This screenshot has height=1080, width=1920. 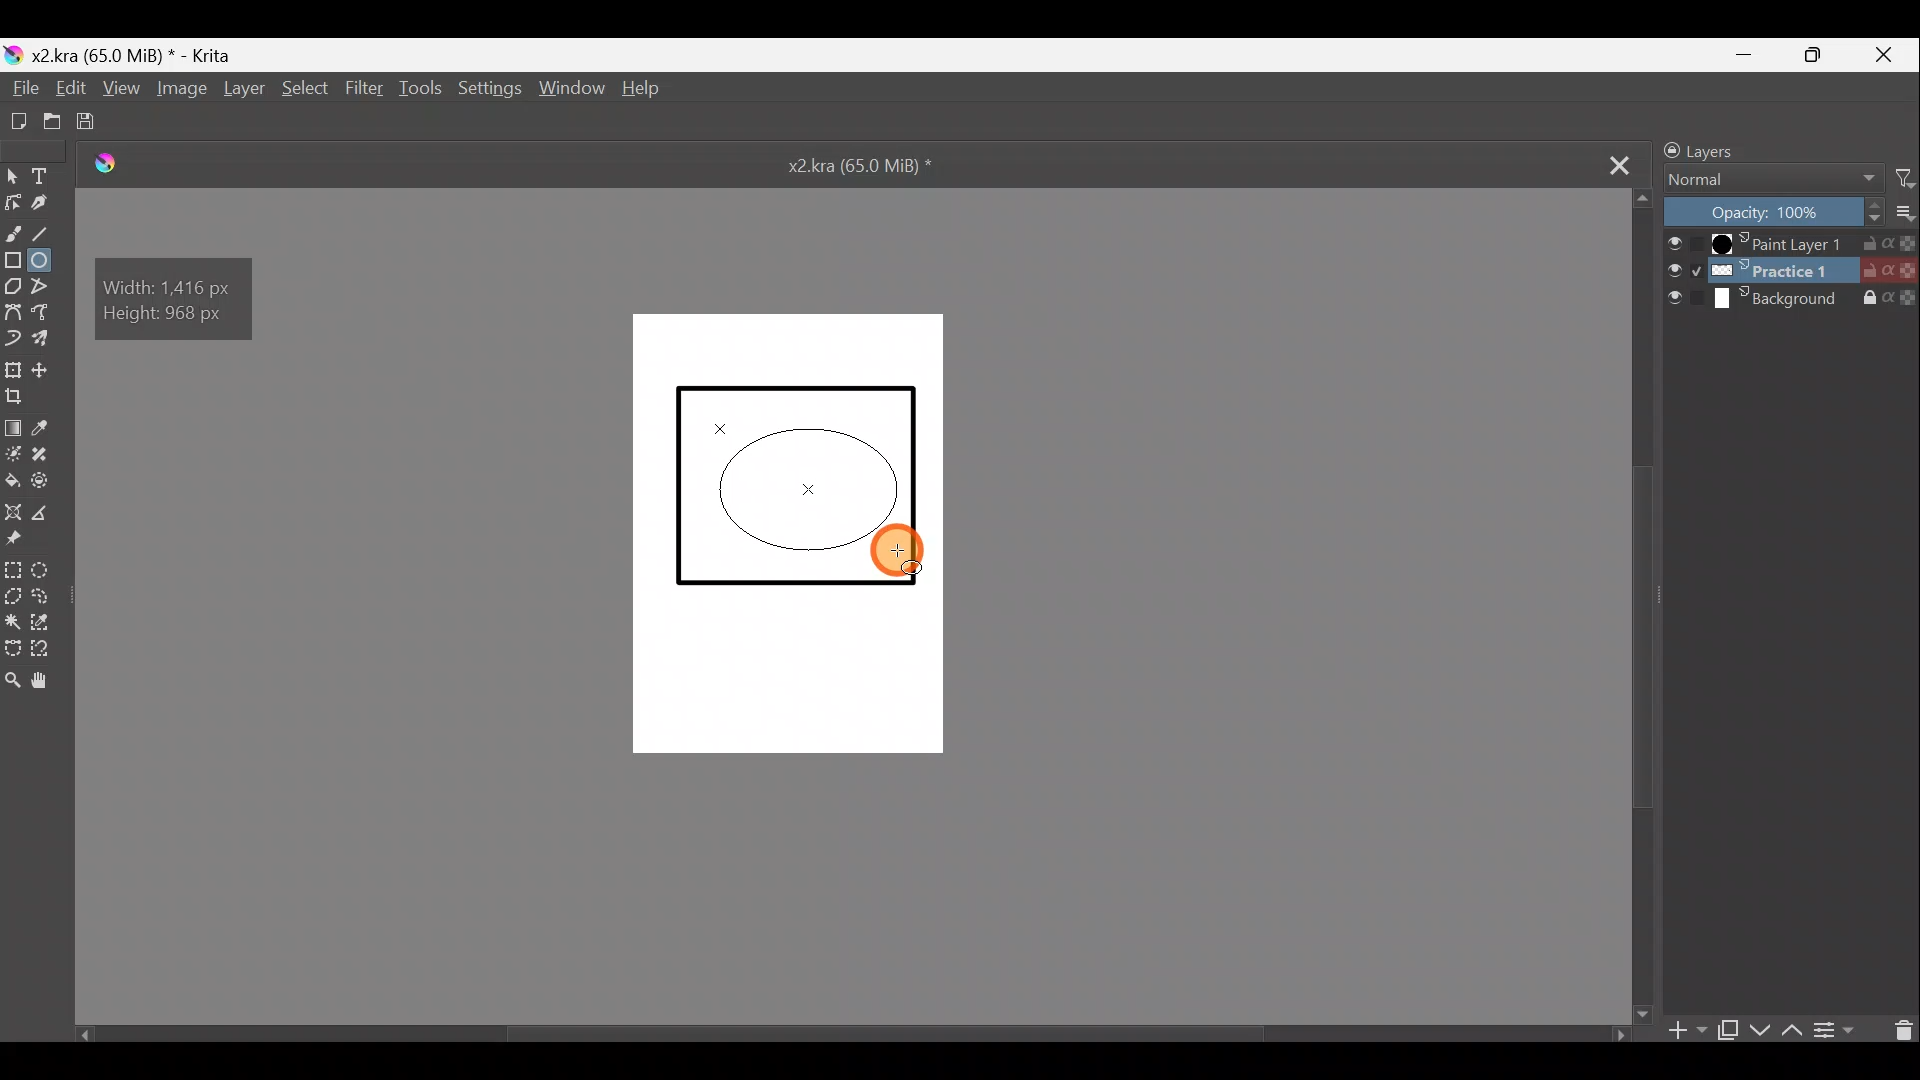 I want to click on Open existing document, so click(x=51, y=120).